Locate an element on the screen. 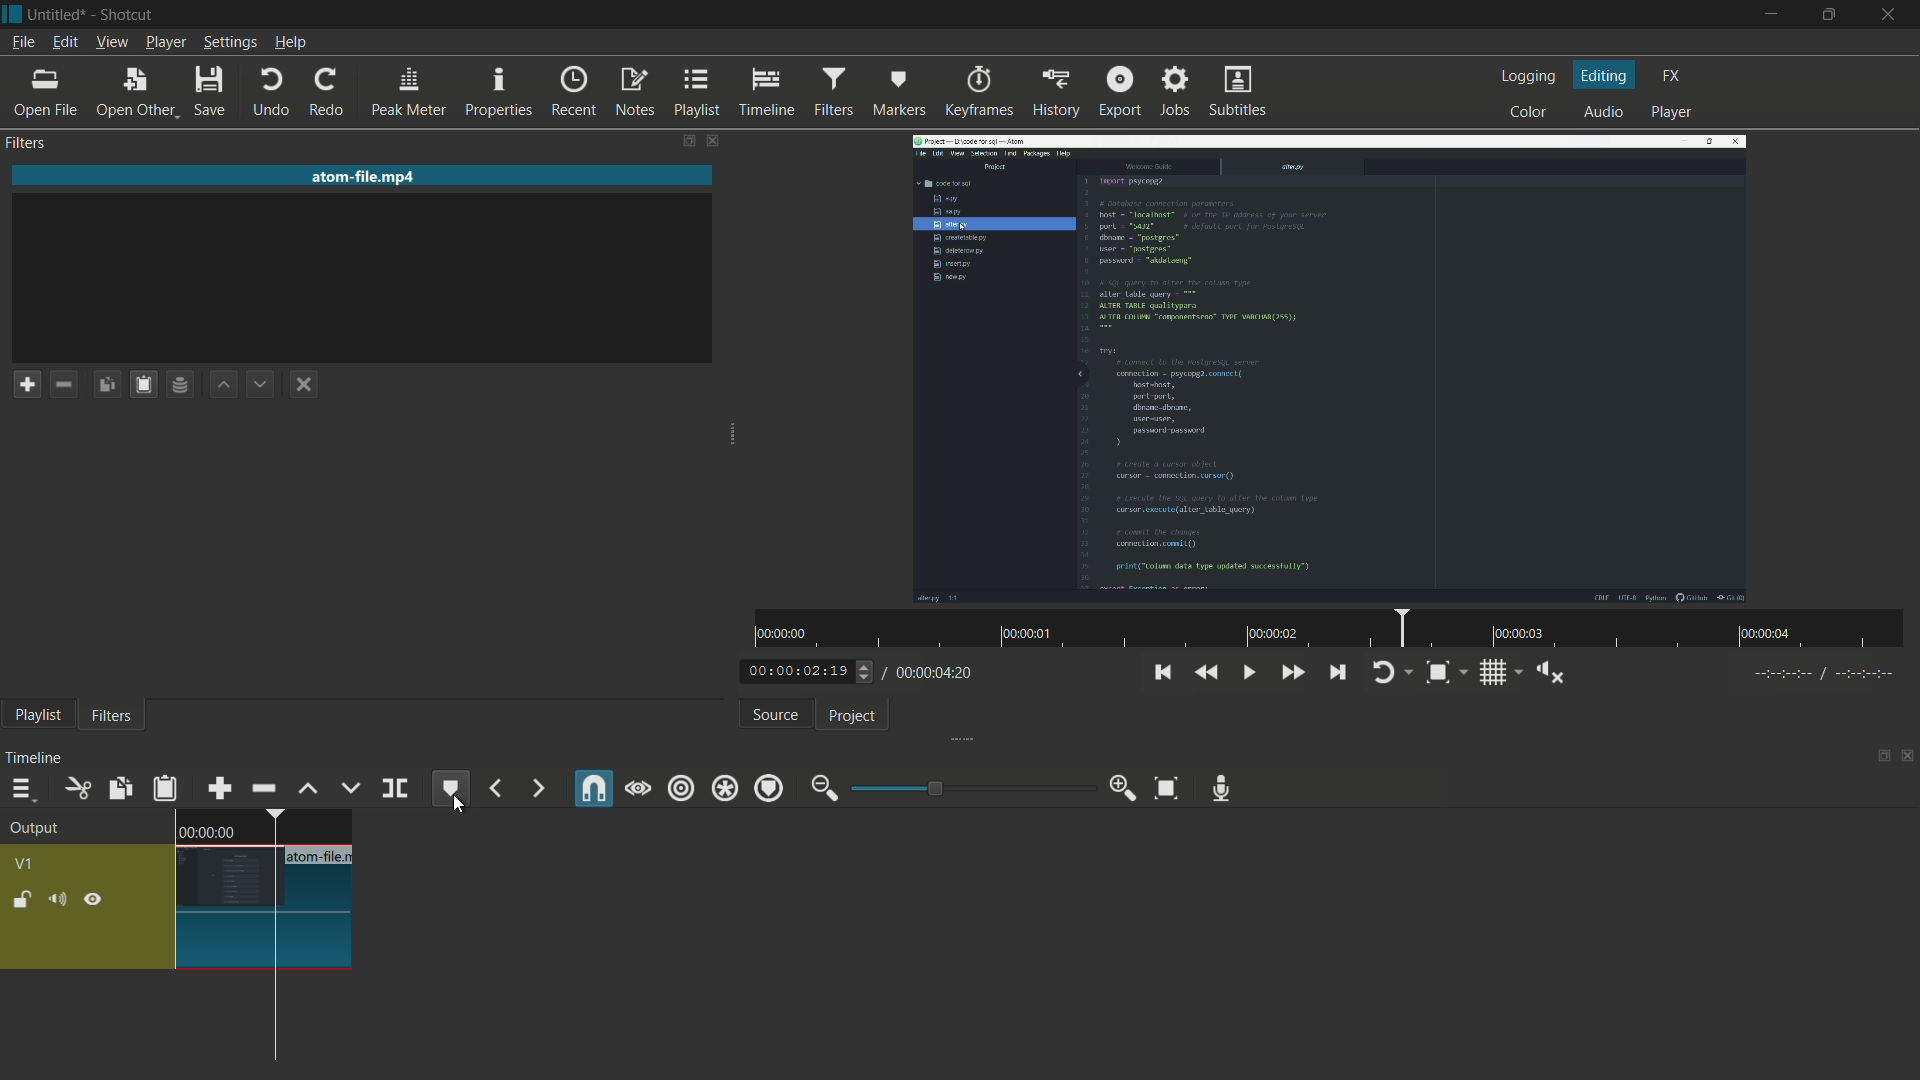 This screenshot has height=1080, width=1920. source is located at coordinates (772, 714).